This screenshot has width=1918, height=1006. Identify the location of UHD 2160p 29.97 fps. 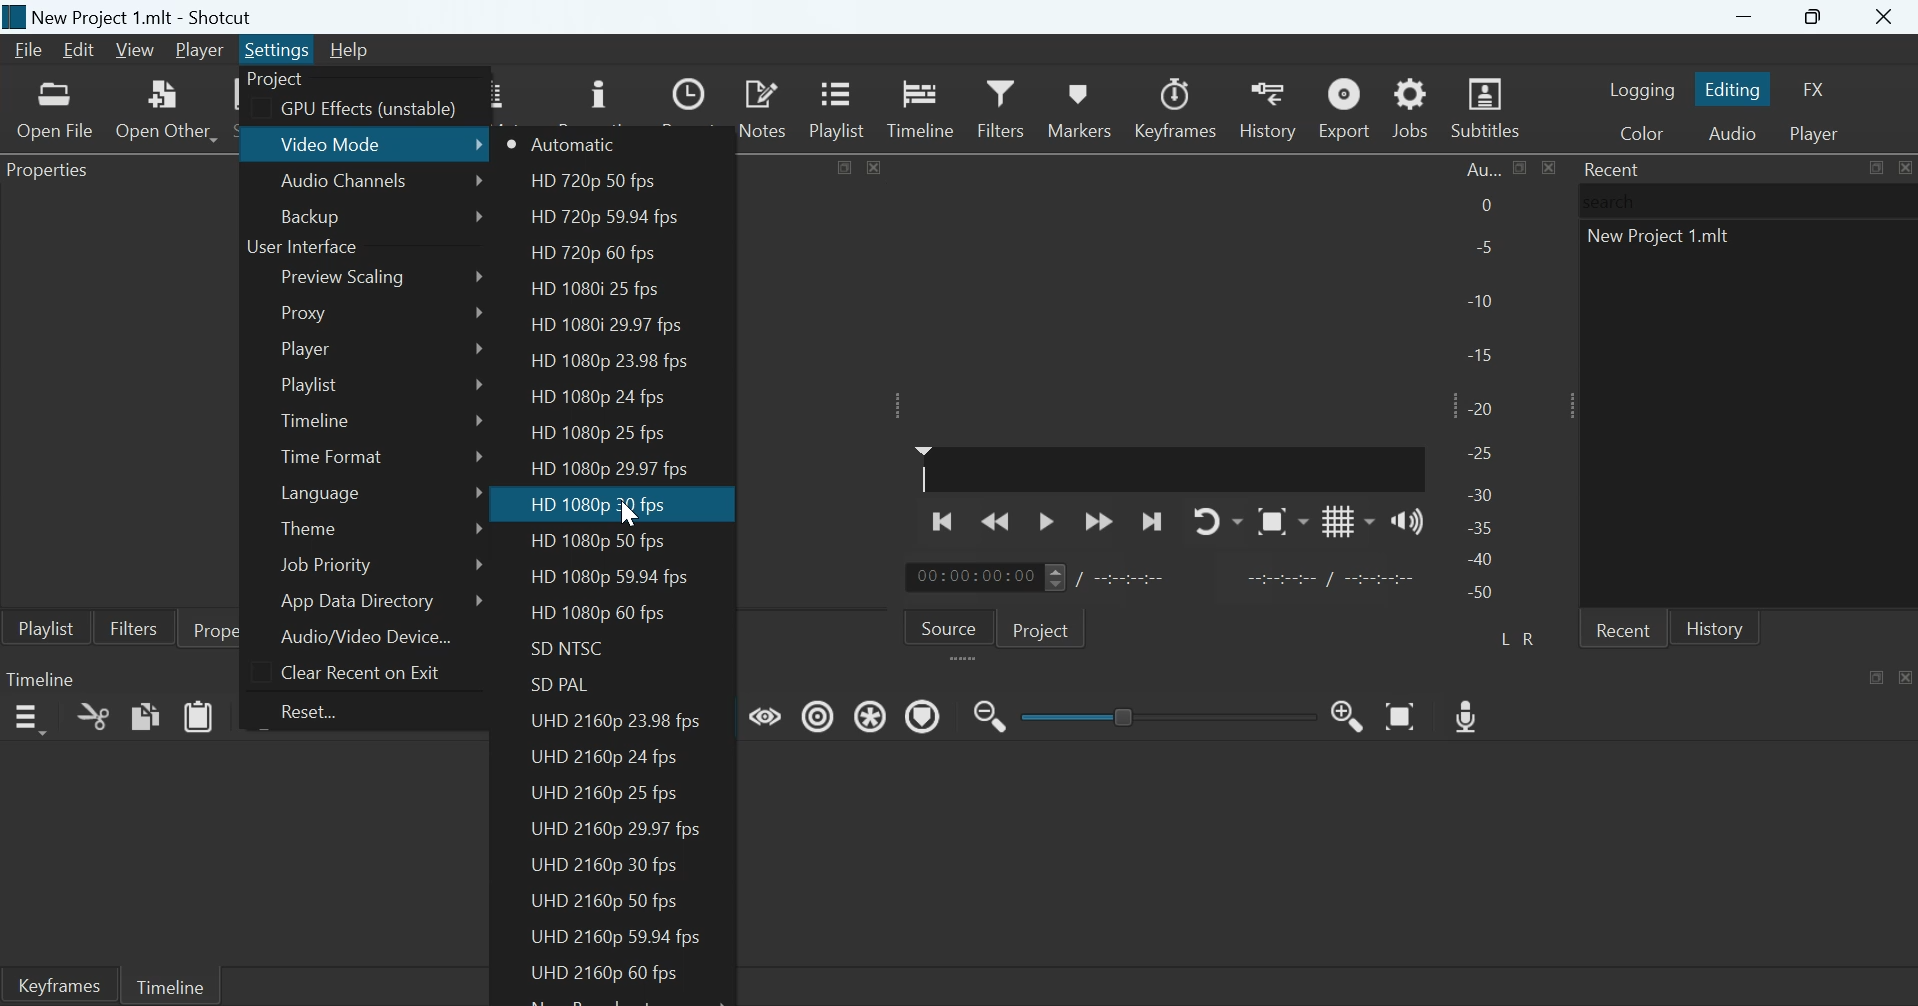
(616, 829).